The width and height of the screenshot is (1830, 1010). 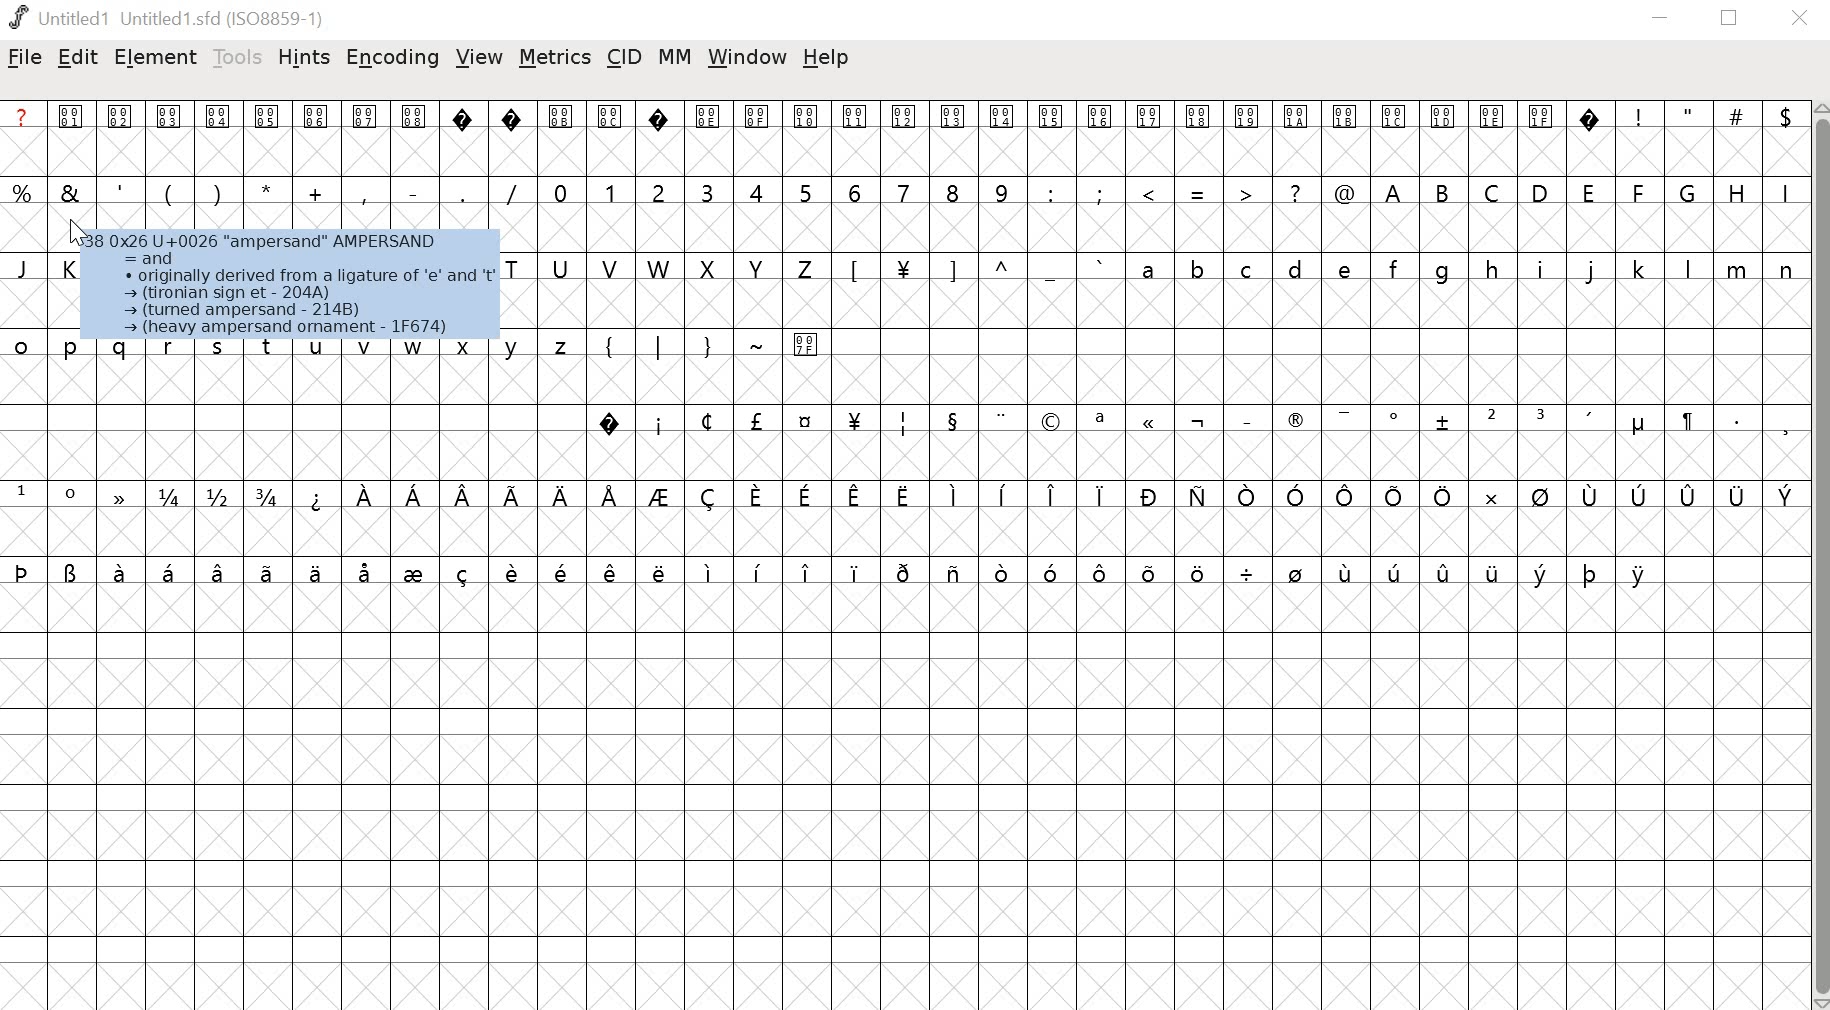 I want to click on x, so click(x=469, y=347).